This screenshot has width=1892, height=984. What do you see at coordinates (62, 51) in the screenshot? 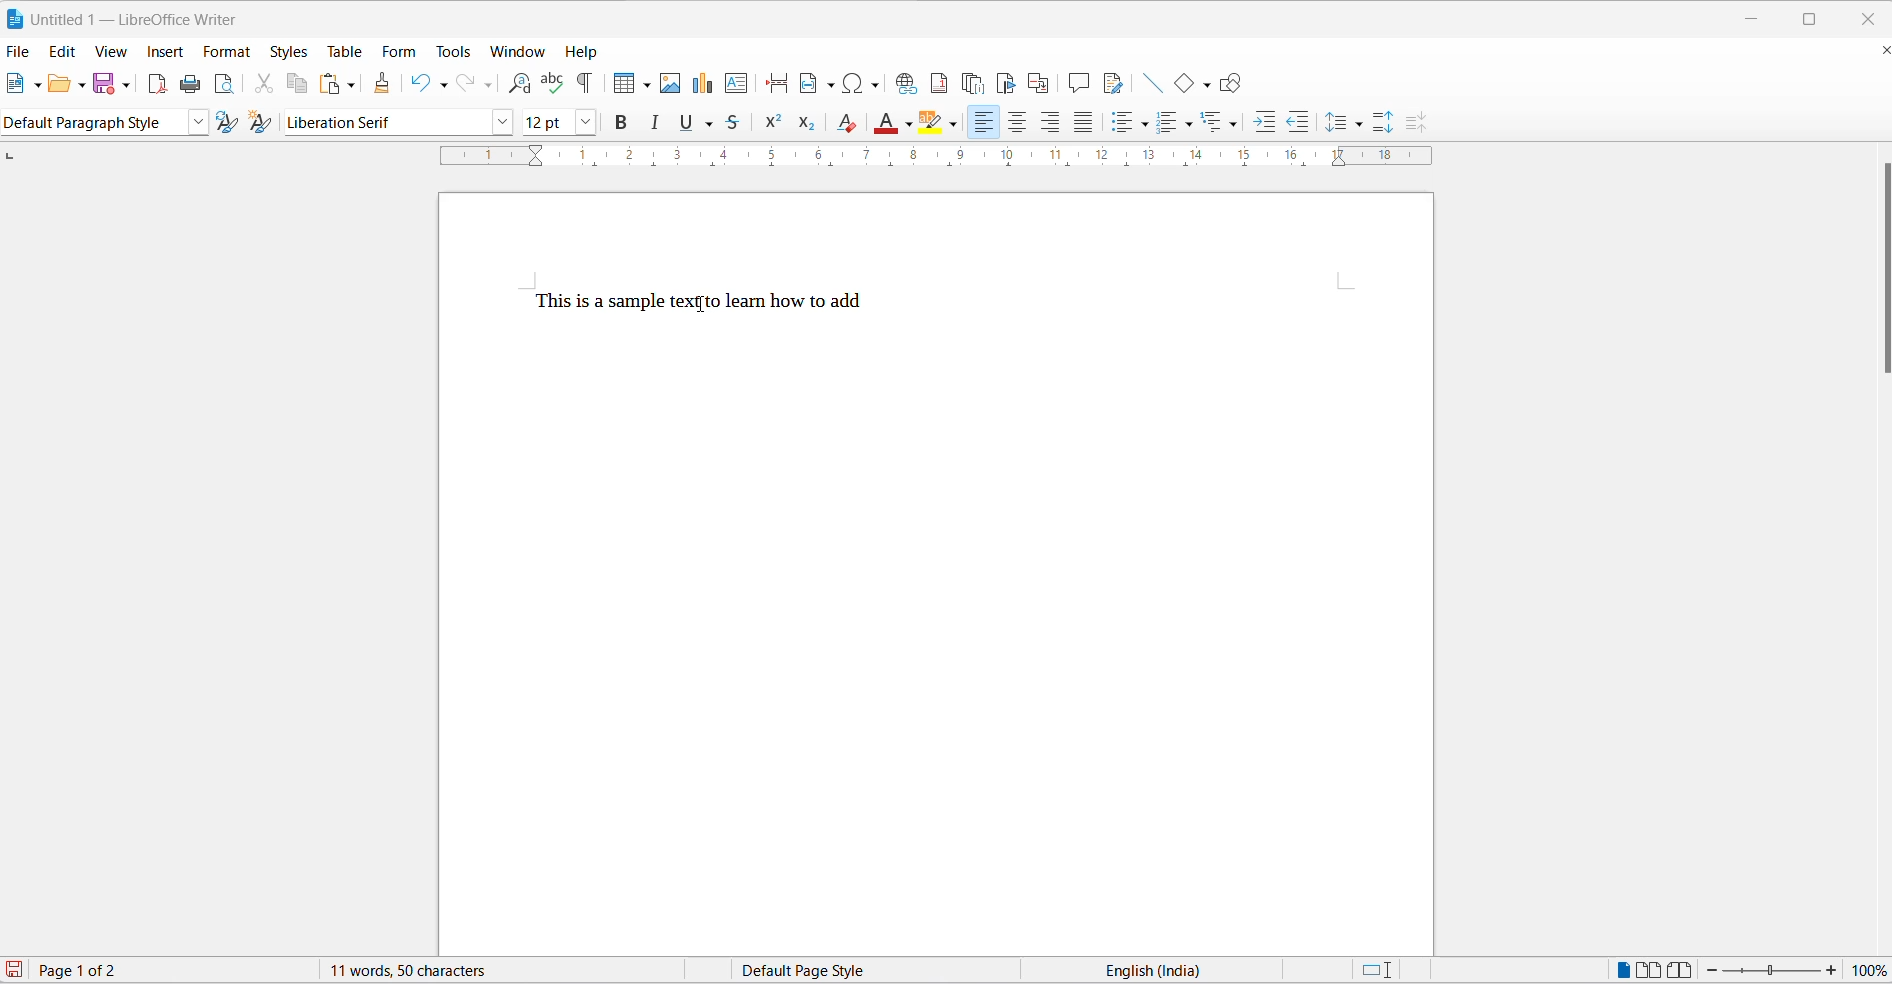
I see `edit` at bounding box center [62, 51].